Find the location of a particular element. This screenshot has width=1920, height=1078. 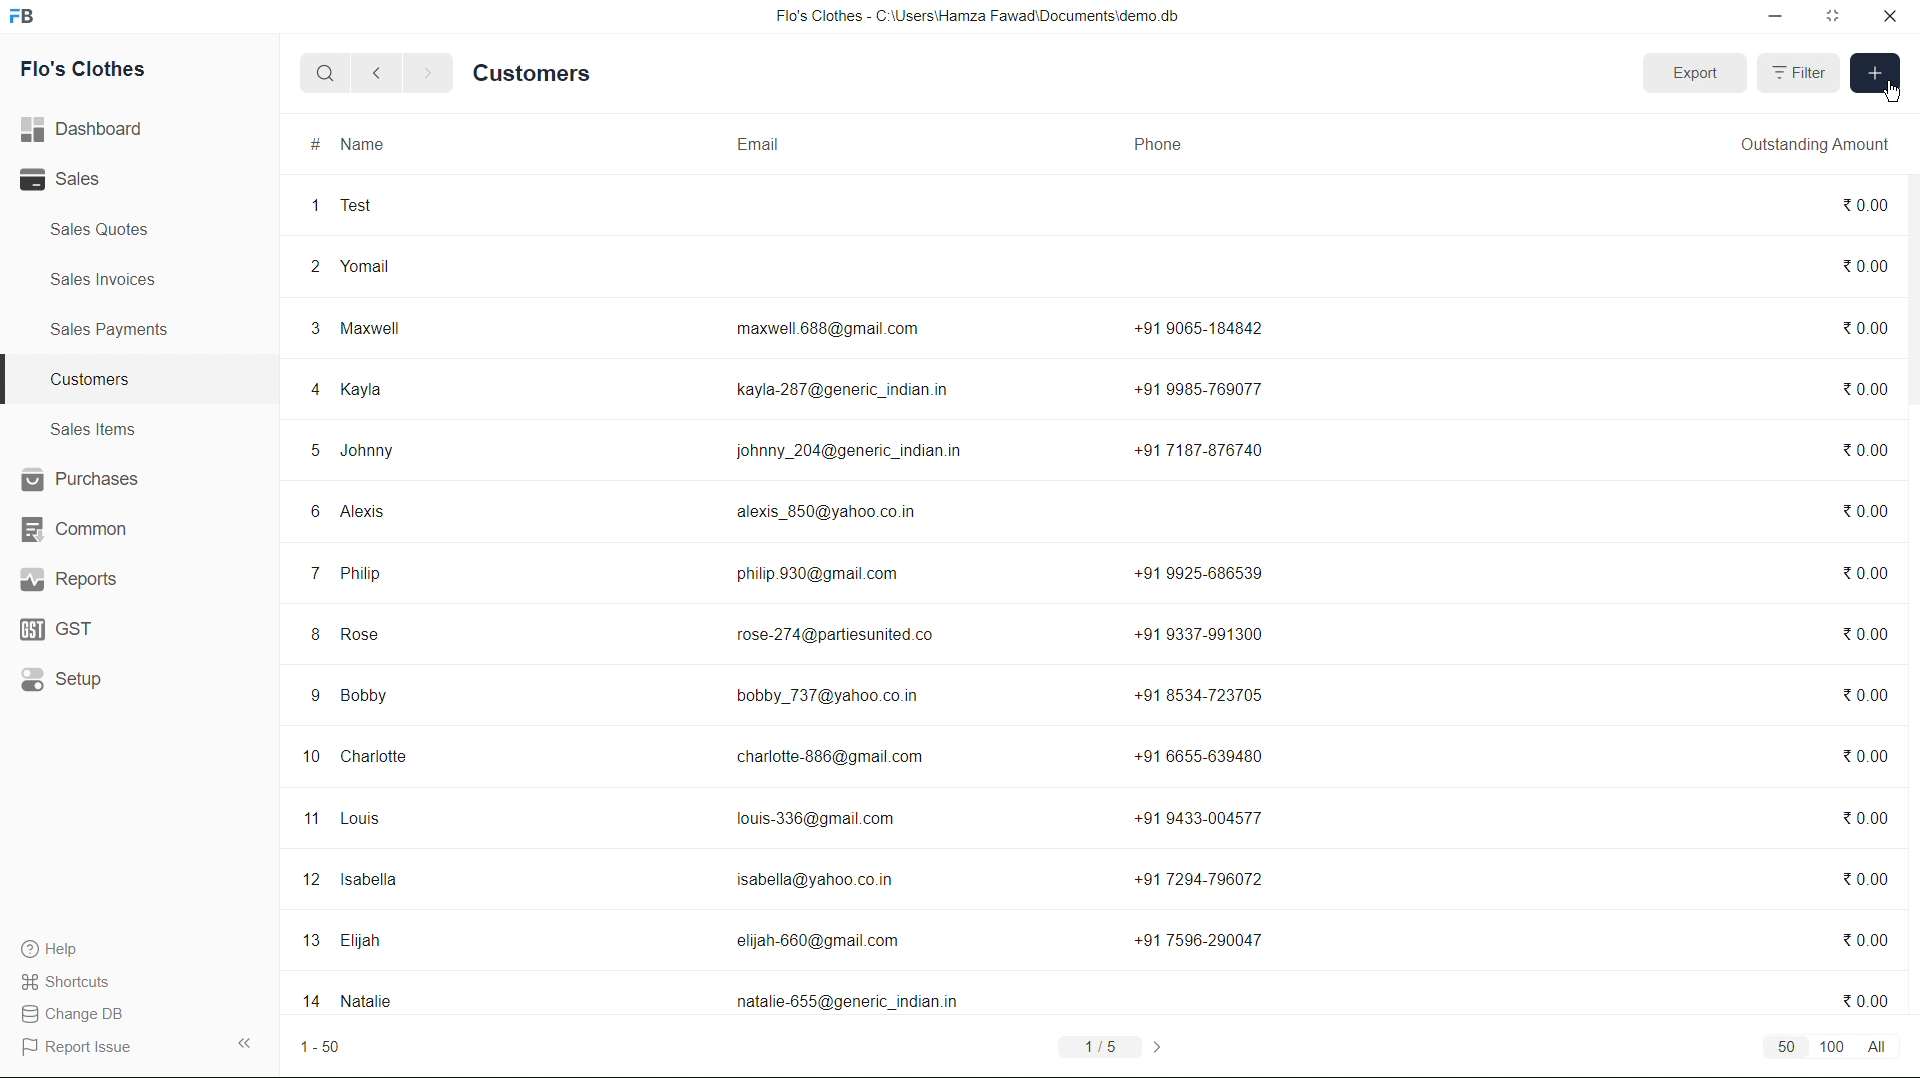

1 is located at coordinates (317, 203).